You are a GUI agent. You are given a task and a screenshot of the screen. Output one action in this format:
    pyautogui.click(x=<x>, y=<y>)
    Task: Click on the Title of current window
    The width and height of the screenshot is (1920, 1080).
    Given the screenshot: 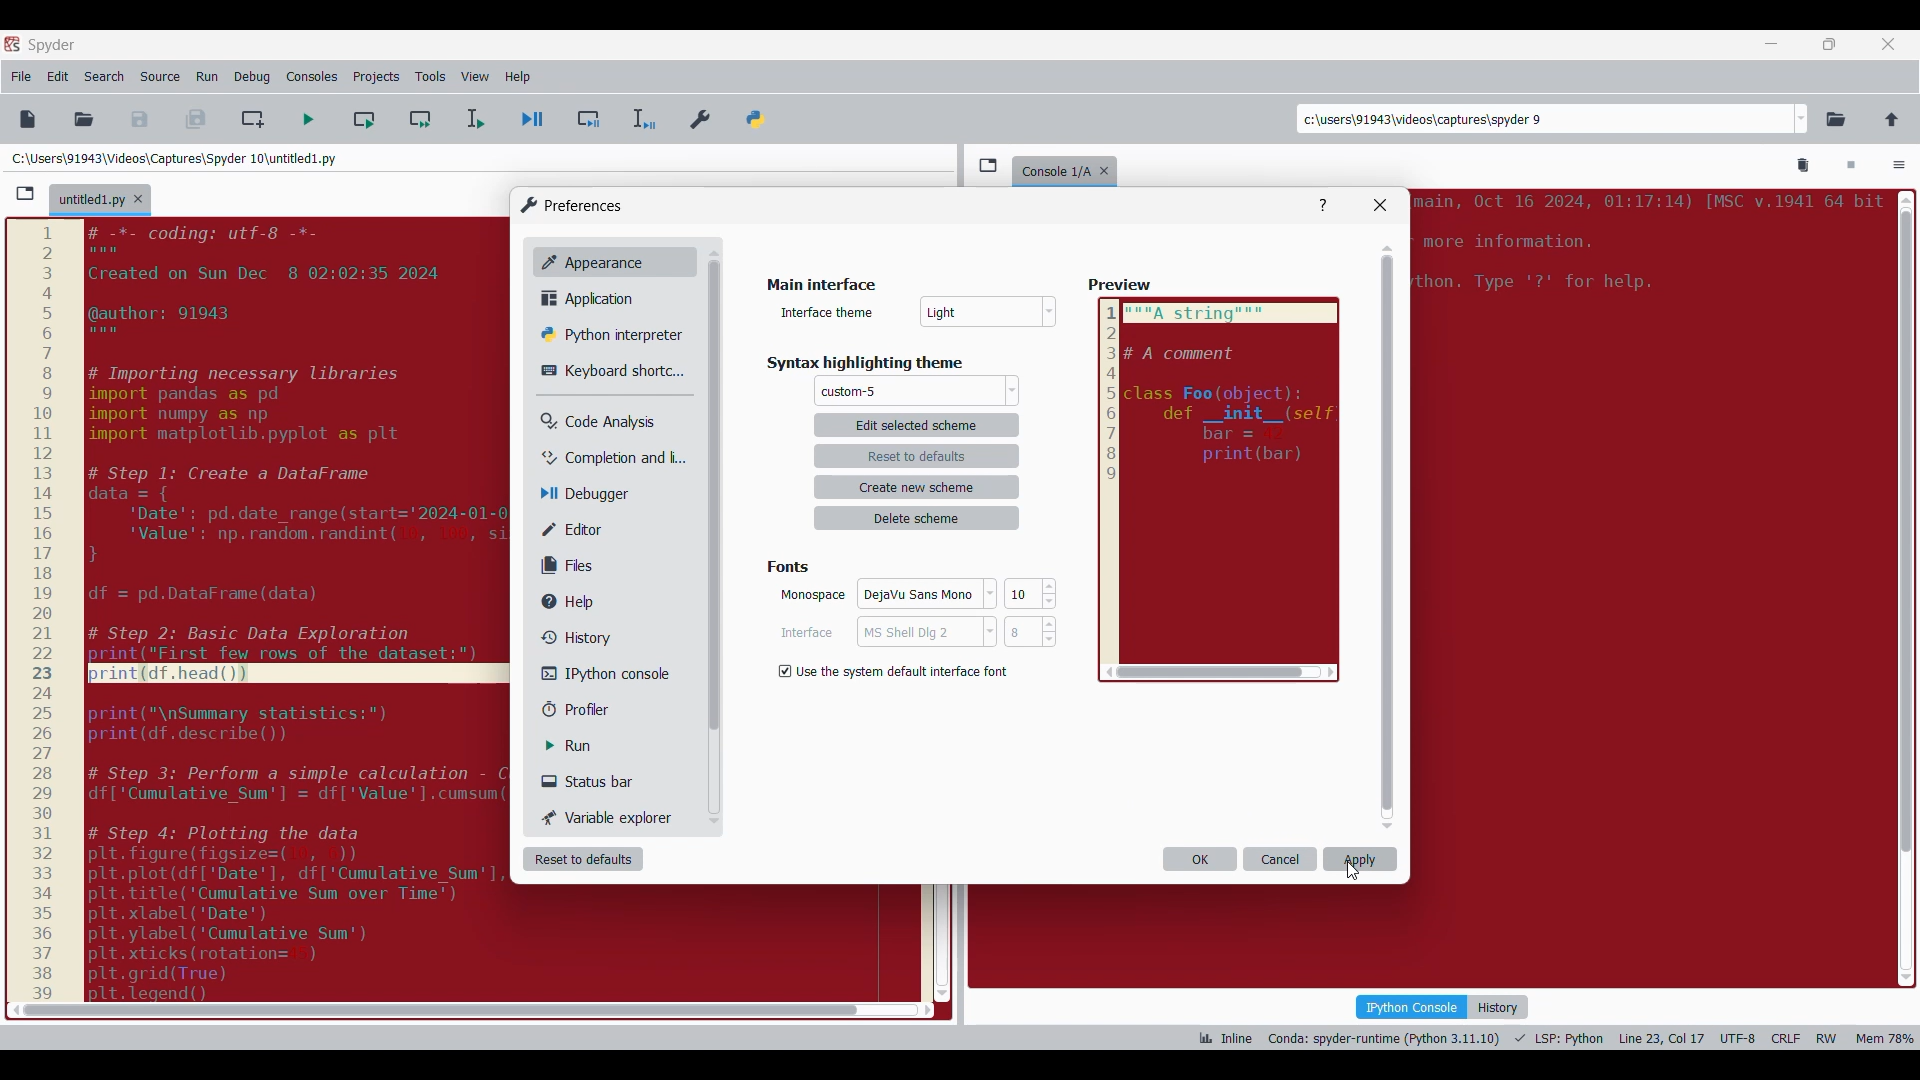 What is the action you would take?
    pyautogui.click(x=819, y=286)
    